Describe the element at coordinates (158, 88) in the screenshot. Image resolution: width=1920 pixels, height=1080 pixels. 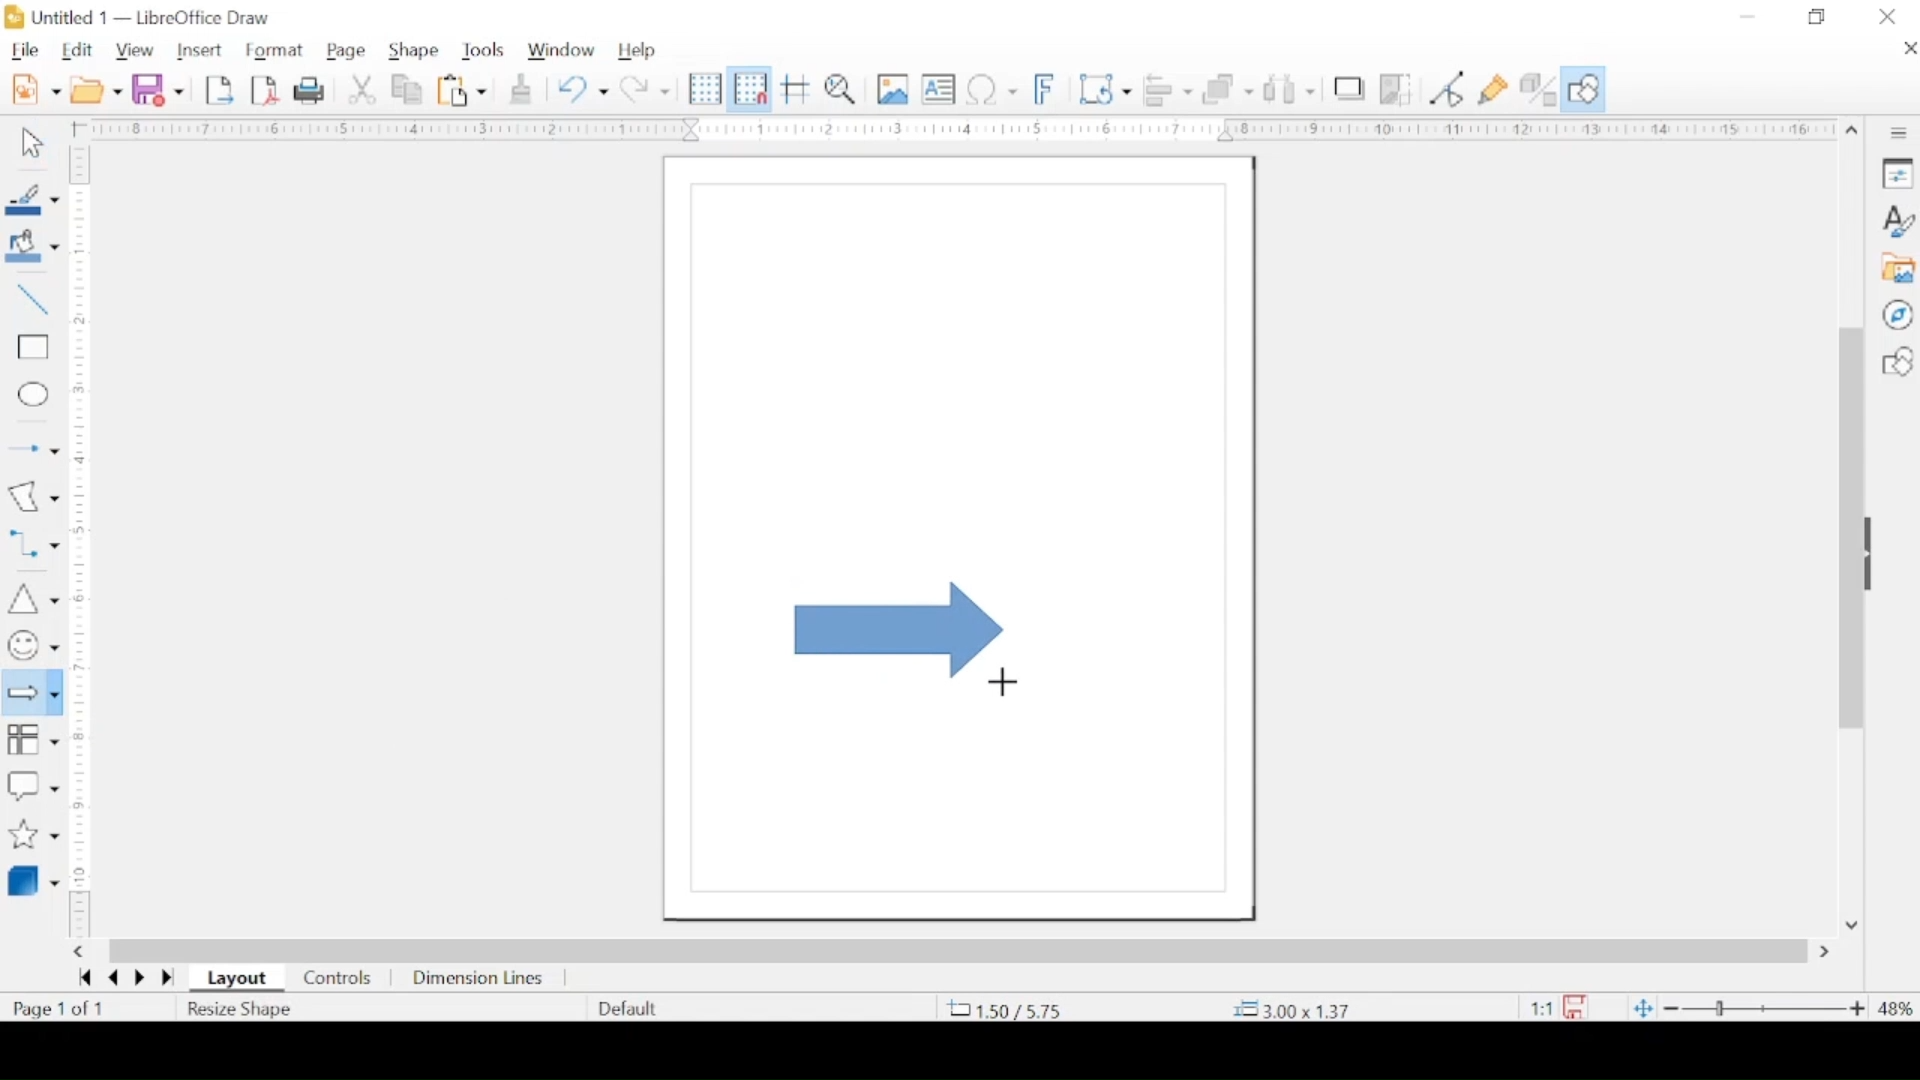
I see `save` at that location.